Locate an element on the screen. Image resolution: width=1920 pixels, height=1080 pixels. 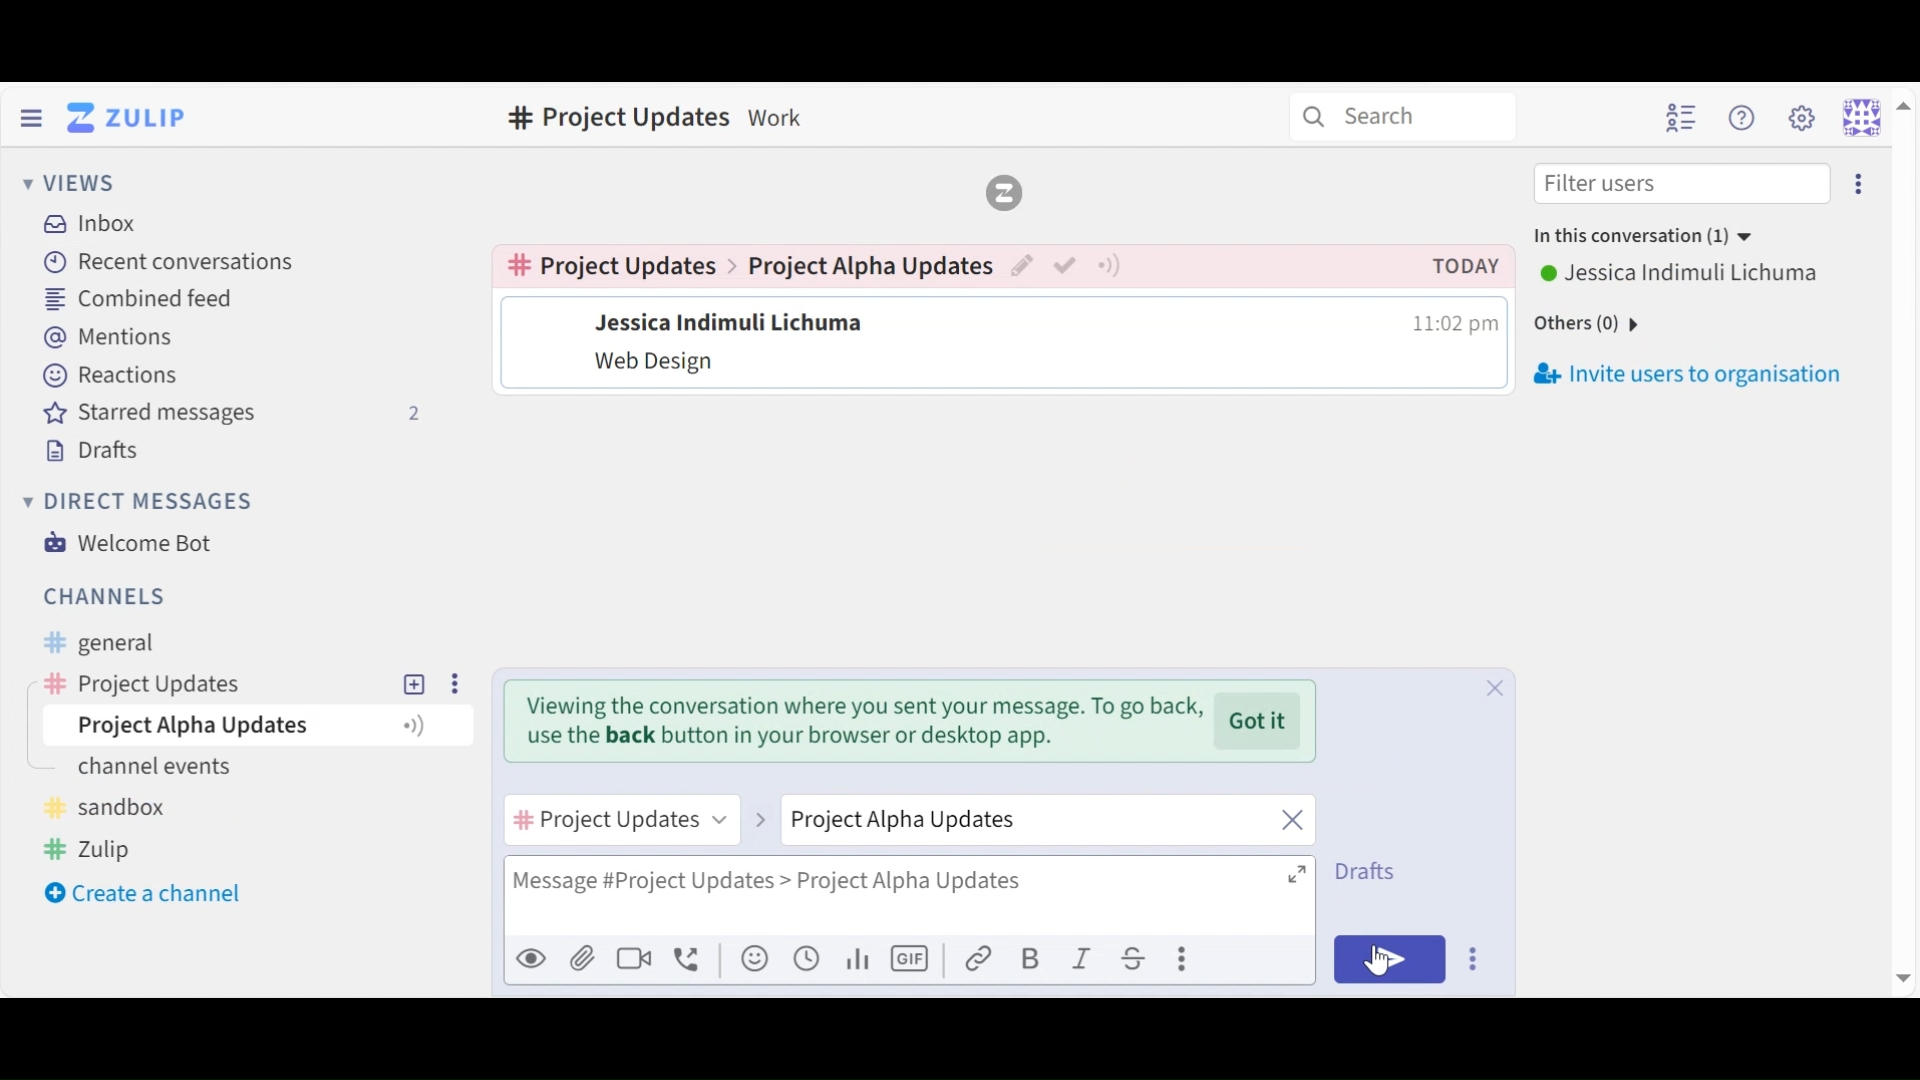
Configure topic notification is located at coordinates (1107, 266).